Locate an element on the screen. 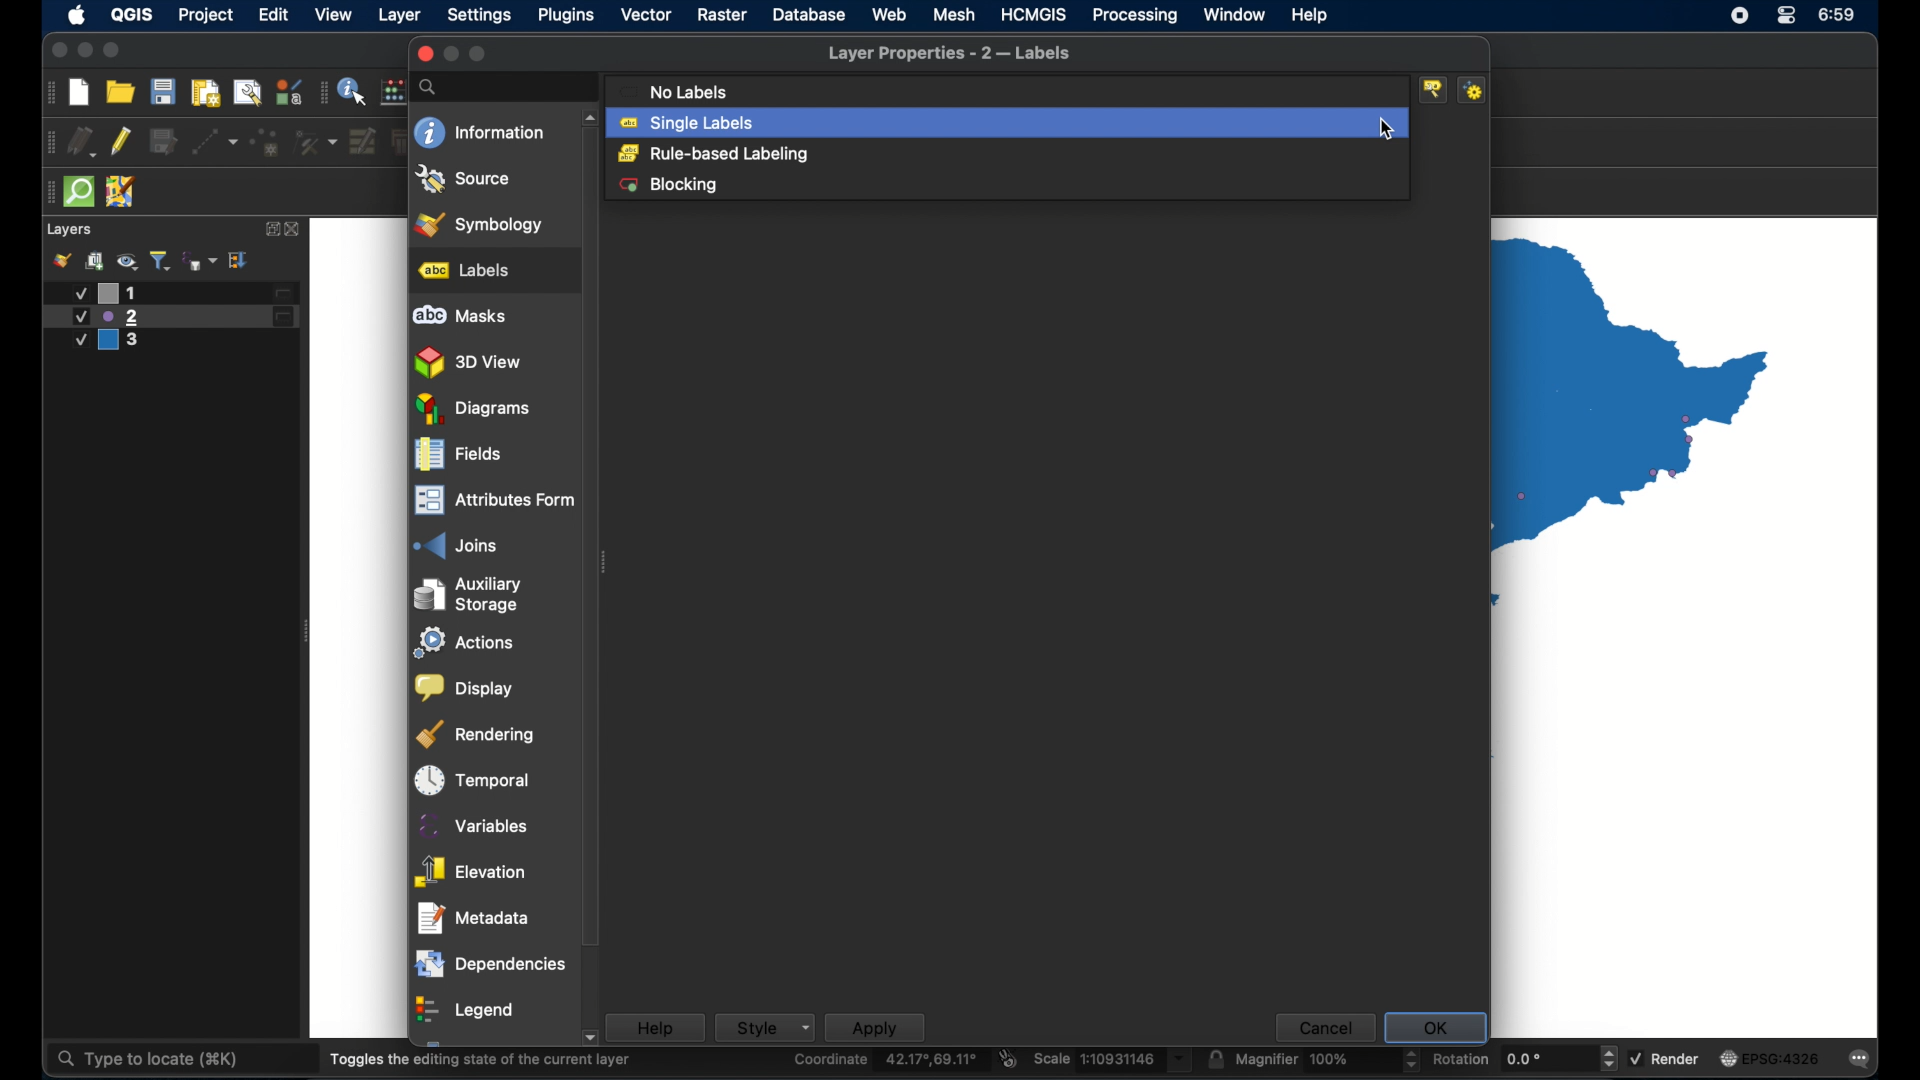 The image size is (1920, 1080). project is located at coordinates (204, 15).